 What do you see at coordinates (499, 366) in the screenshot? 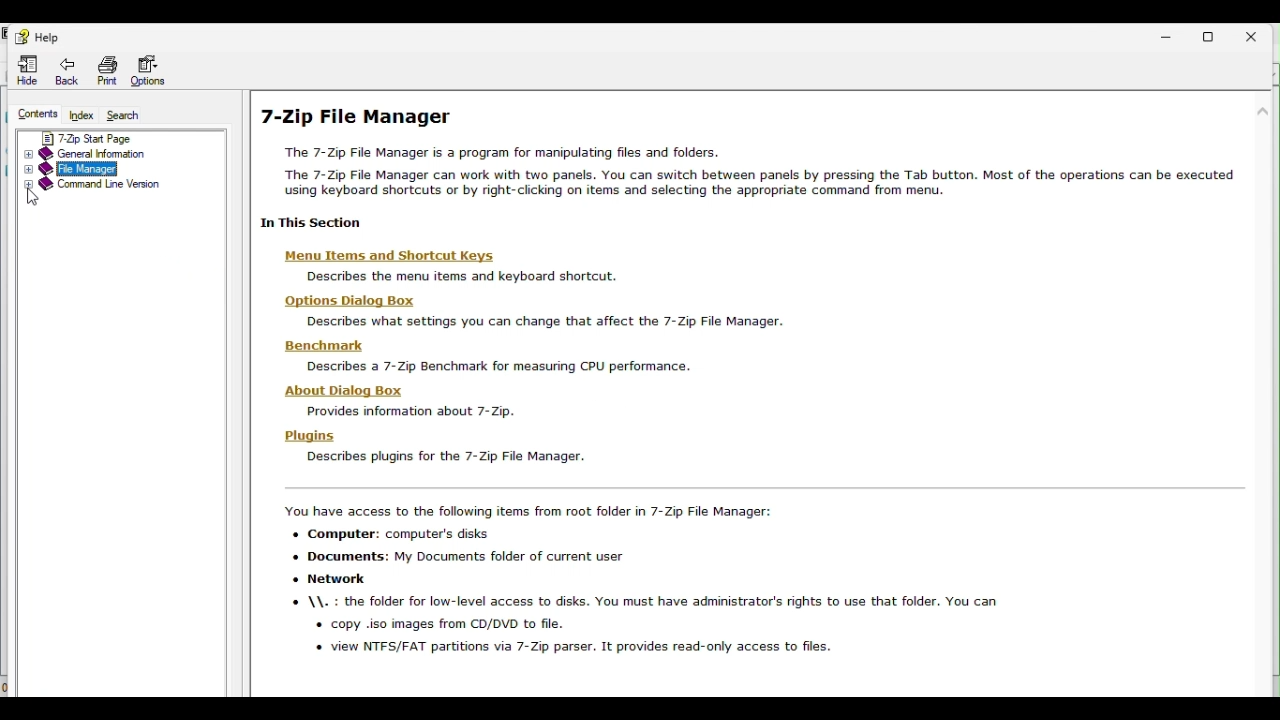
I see `description text` at bounding box center [499, 366].